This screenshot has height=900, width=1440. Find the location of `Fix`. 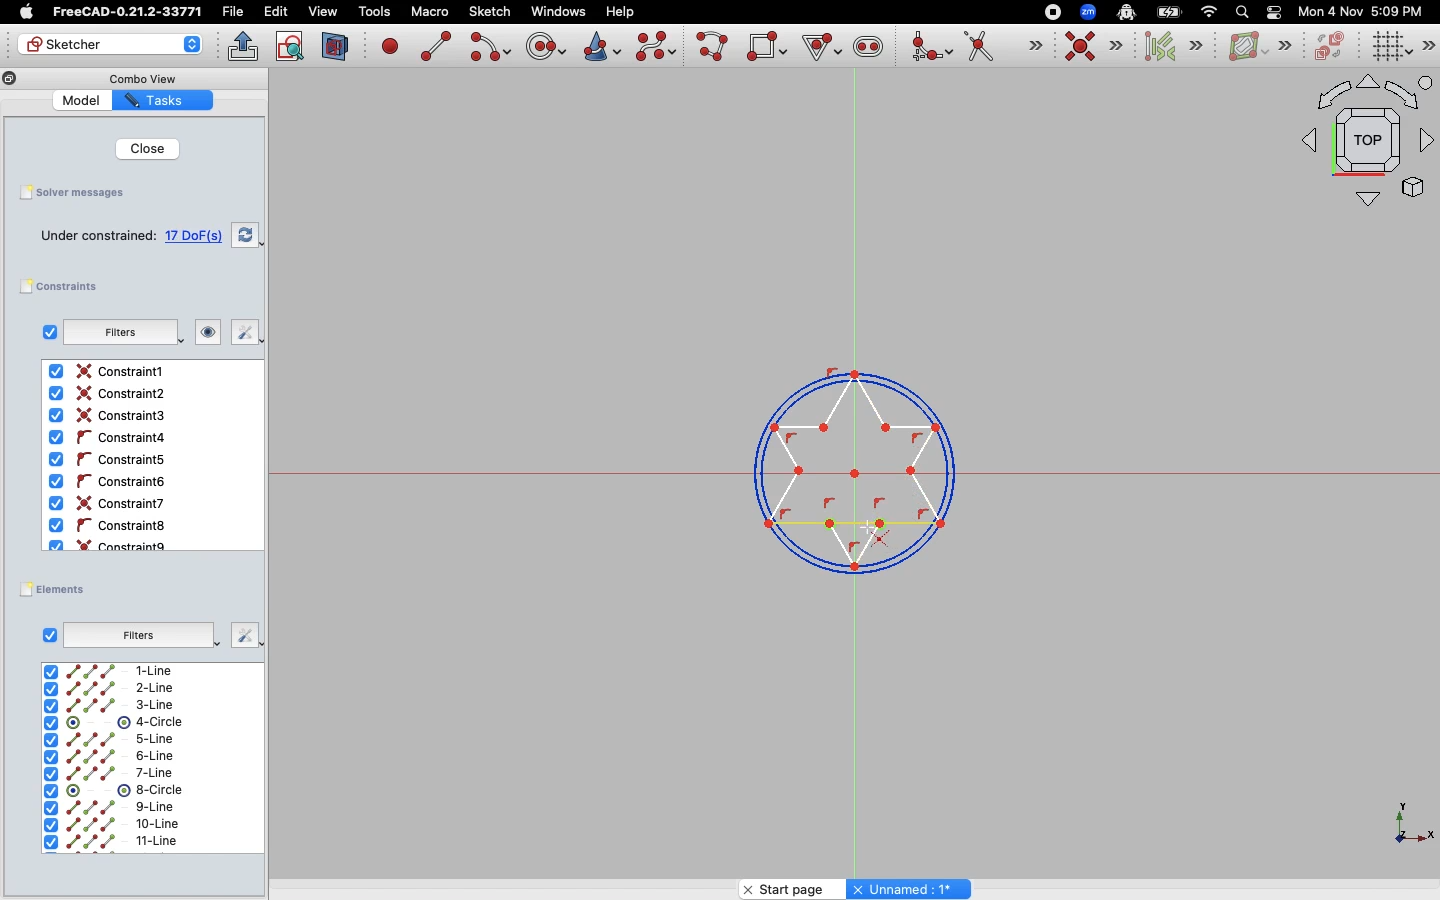

Fix is located at coordinates (239, 634).